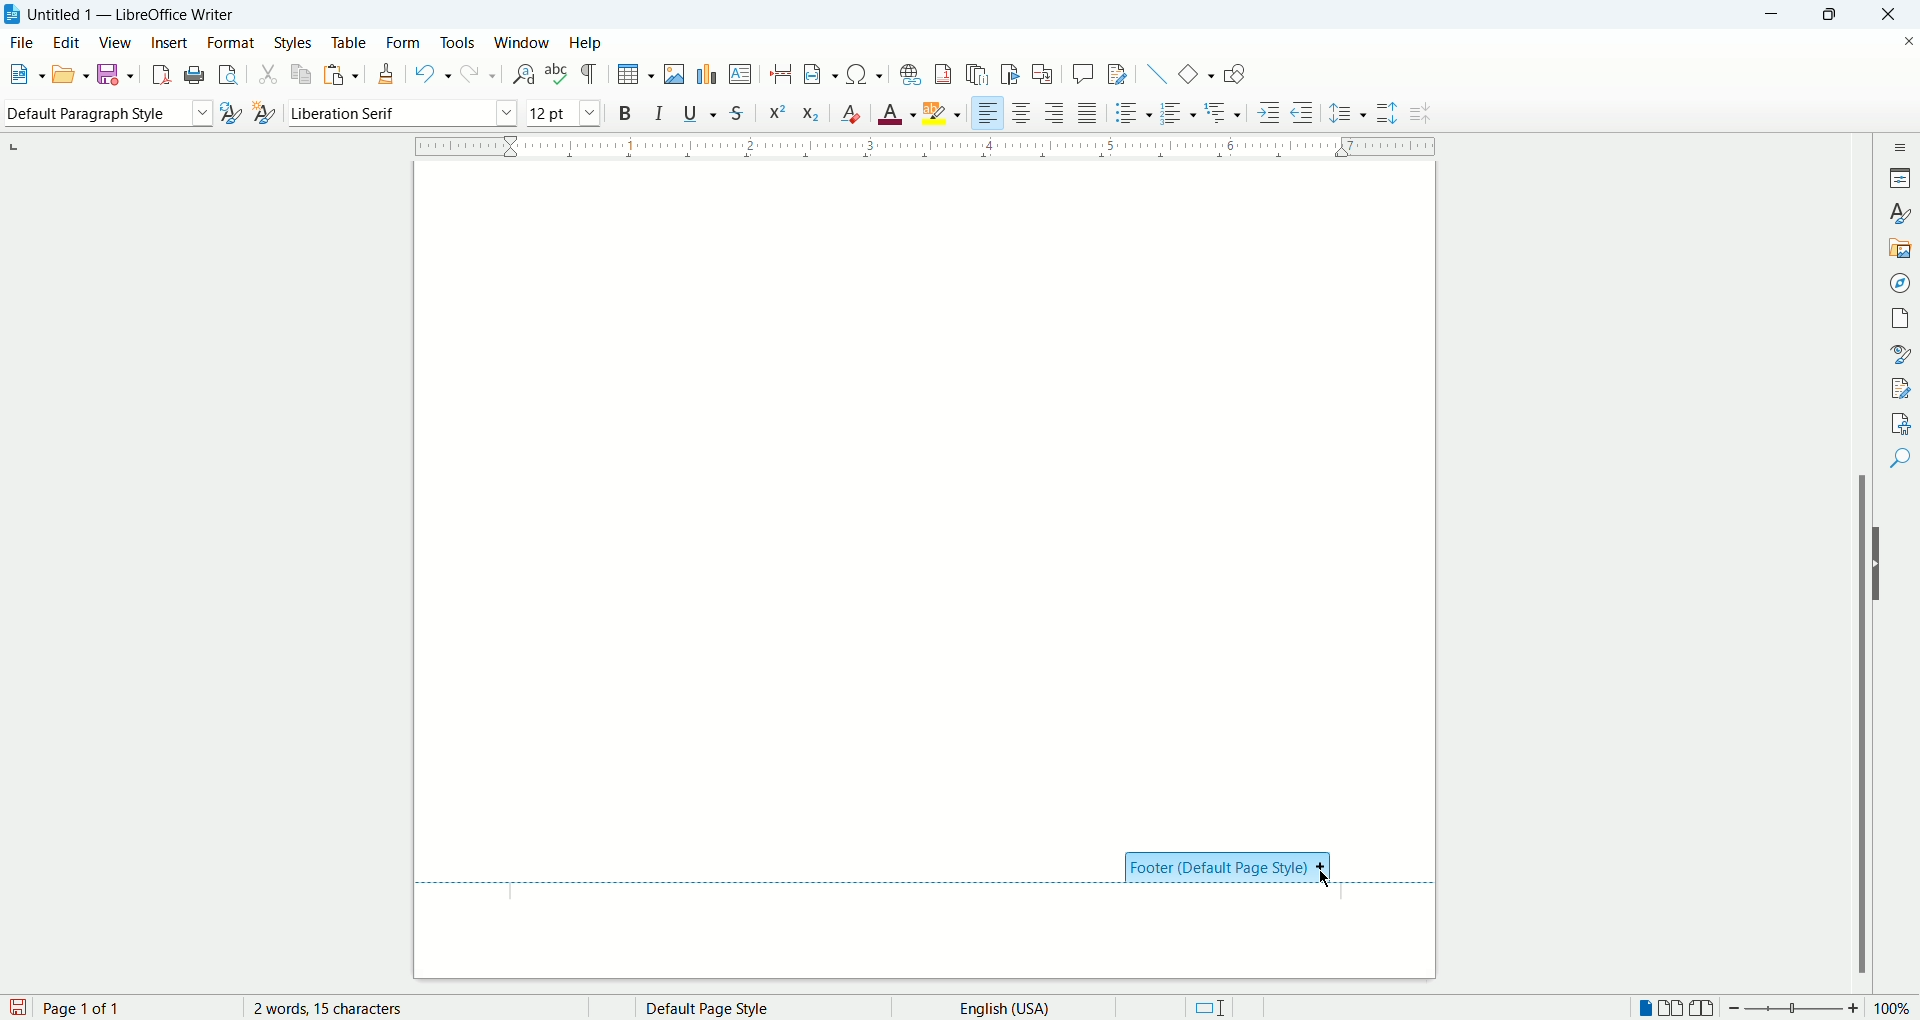 Image resolution: width=1920 pixels, height=1020 pixels. Describe the element at coordinates (1043, 75) in the screenshot. I see `insert cross references` at that location.